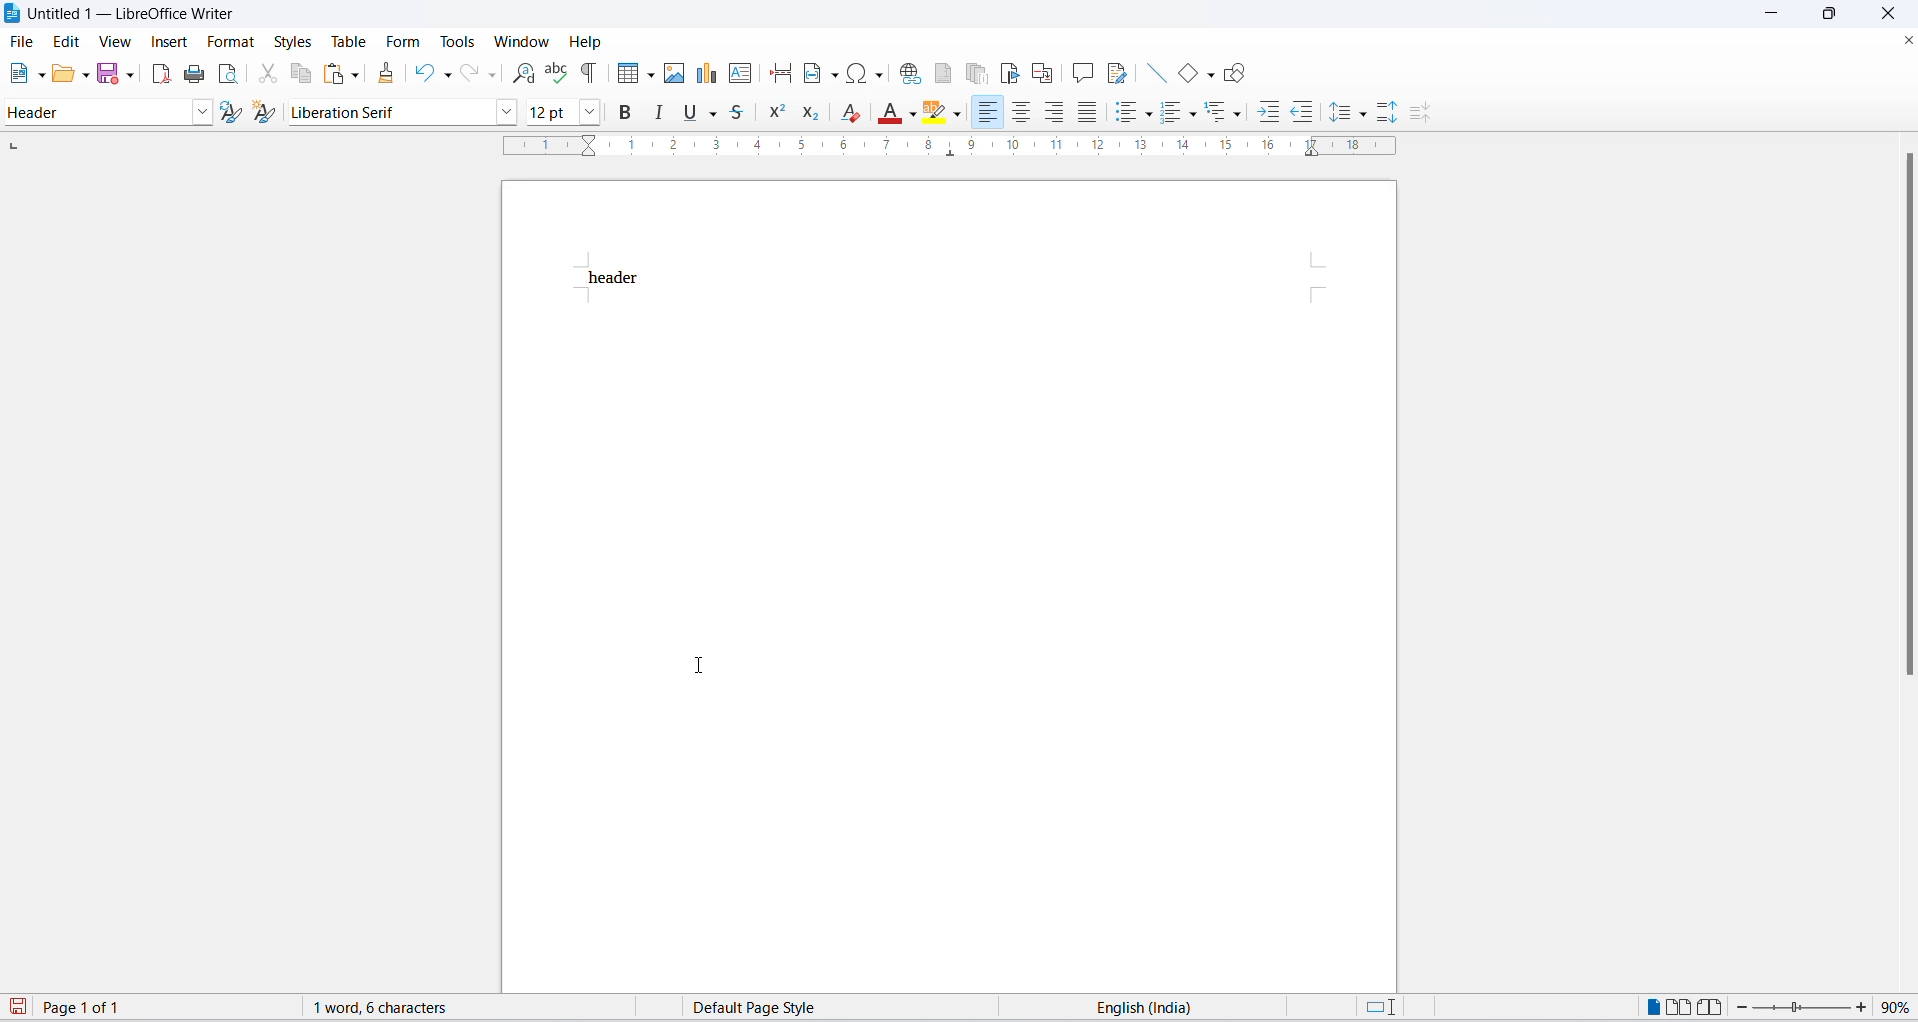  I want to click on cursor, so click(709, 672).